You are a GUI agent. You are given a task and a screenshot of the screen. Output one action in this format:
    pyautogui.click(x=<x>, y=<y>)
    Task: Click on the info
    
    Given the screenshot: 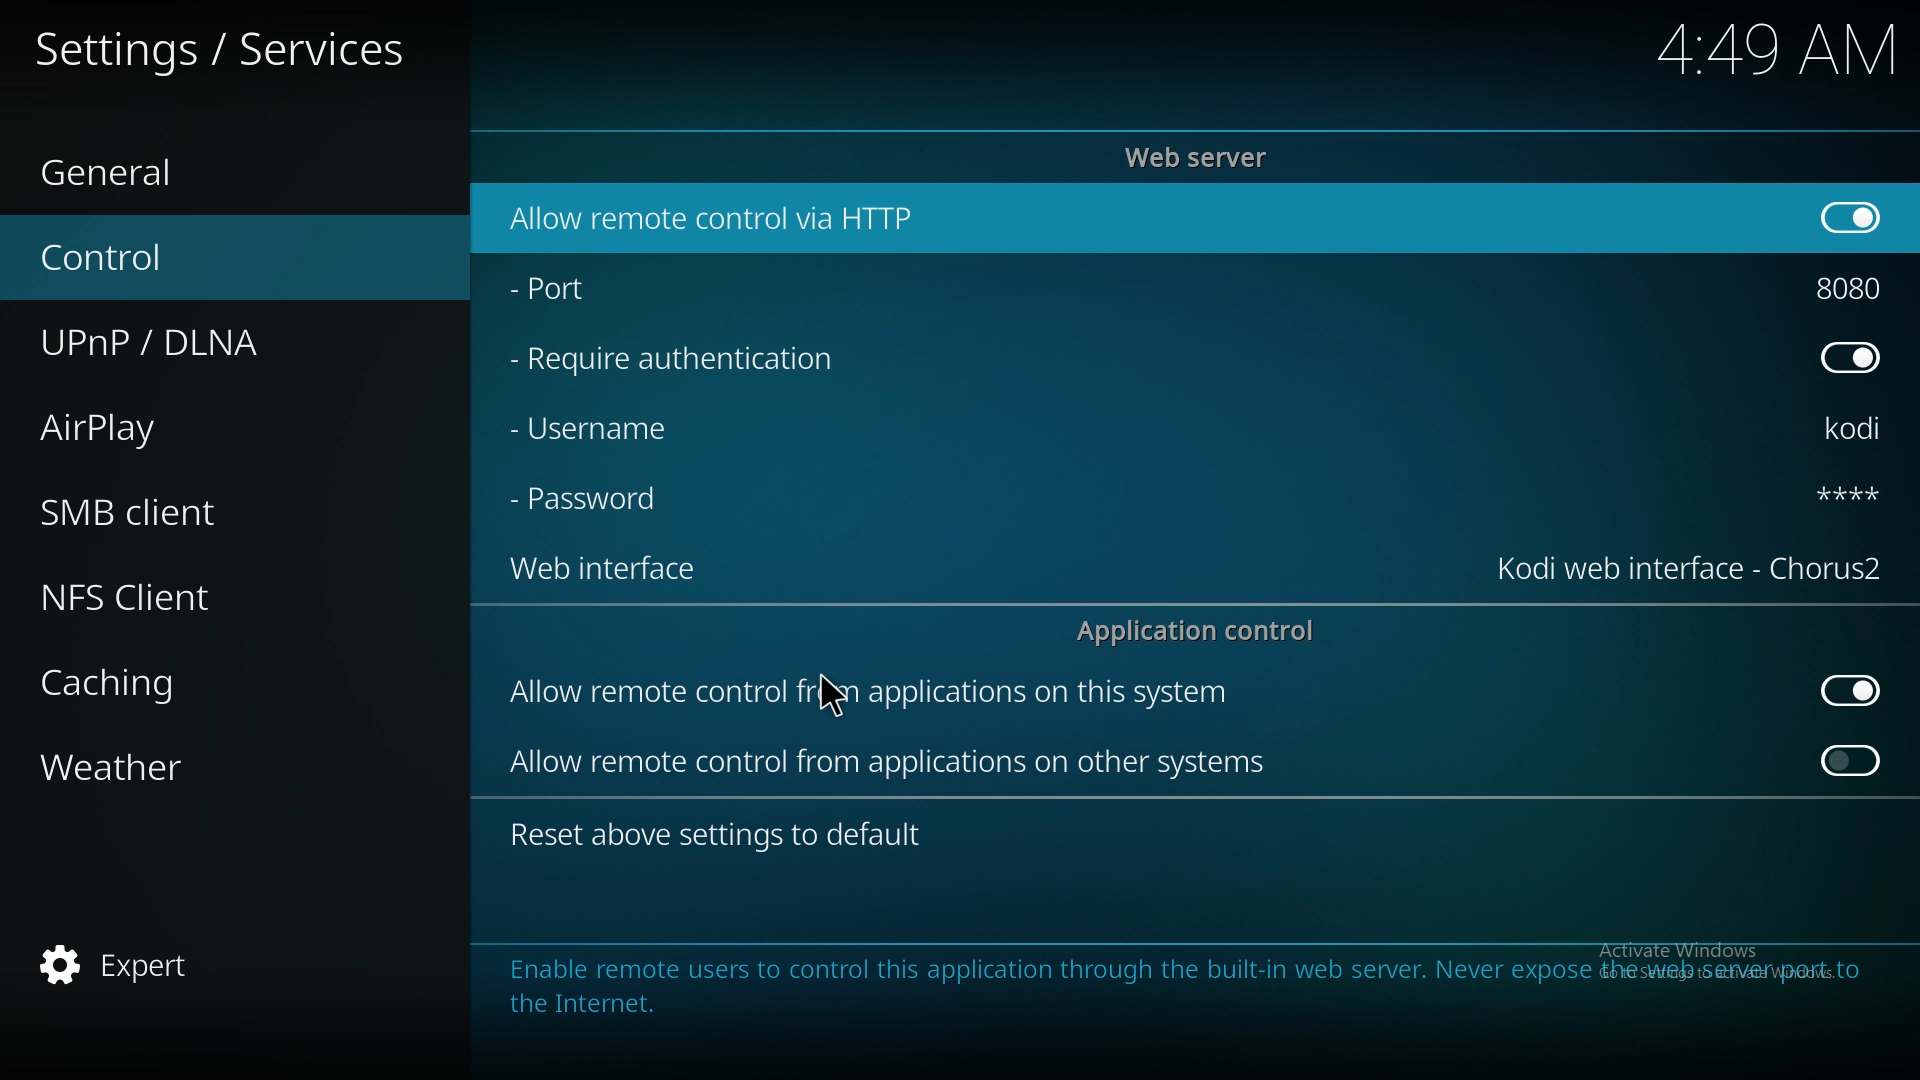 What is the action you would take?
    pyautogui.click(x=1185, y=985)
    